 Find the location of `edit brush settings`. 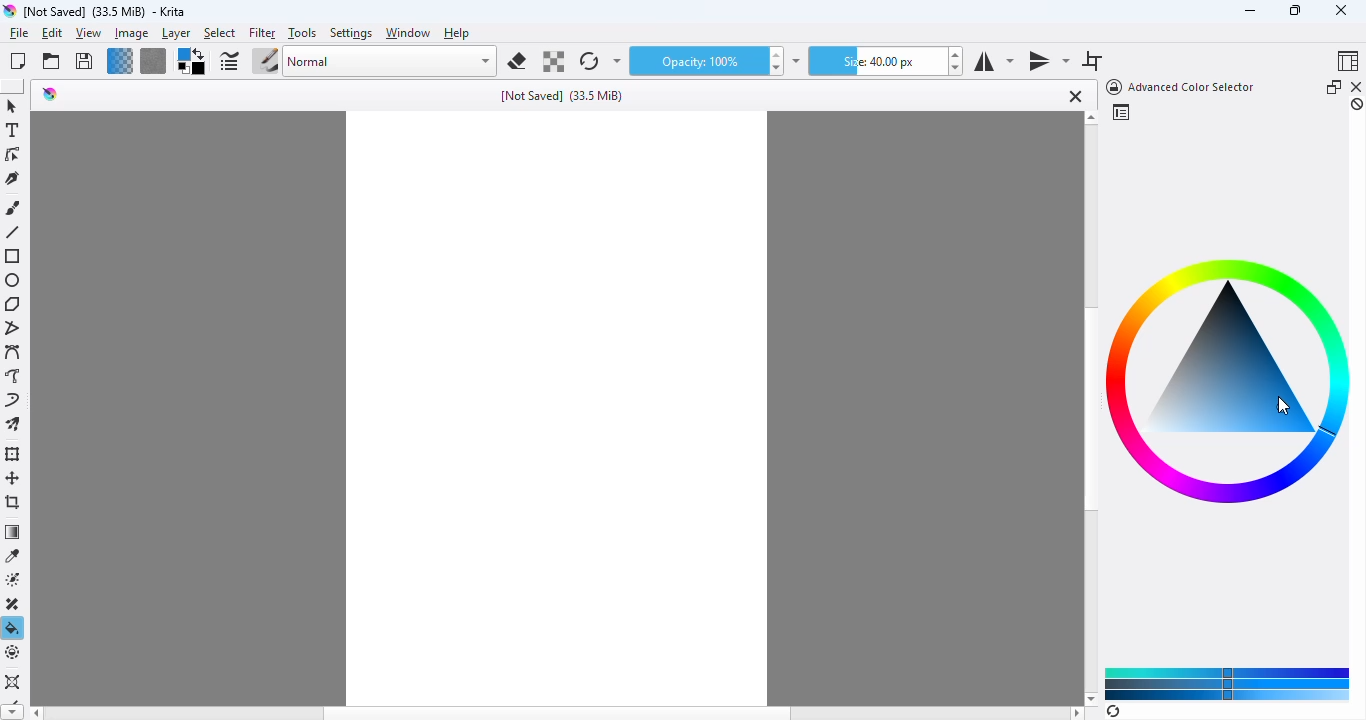

edit brush settings is located at coordinates (228, 61).